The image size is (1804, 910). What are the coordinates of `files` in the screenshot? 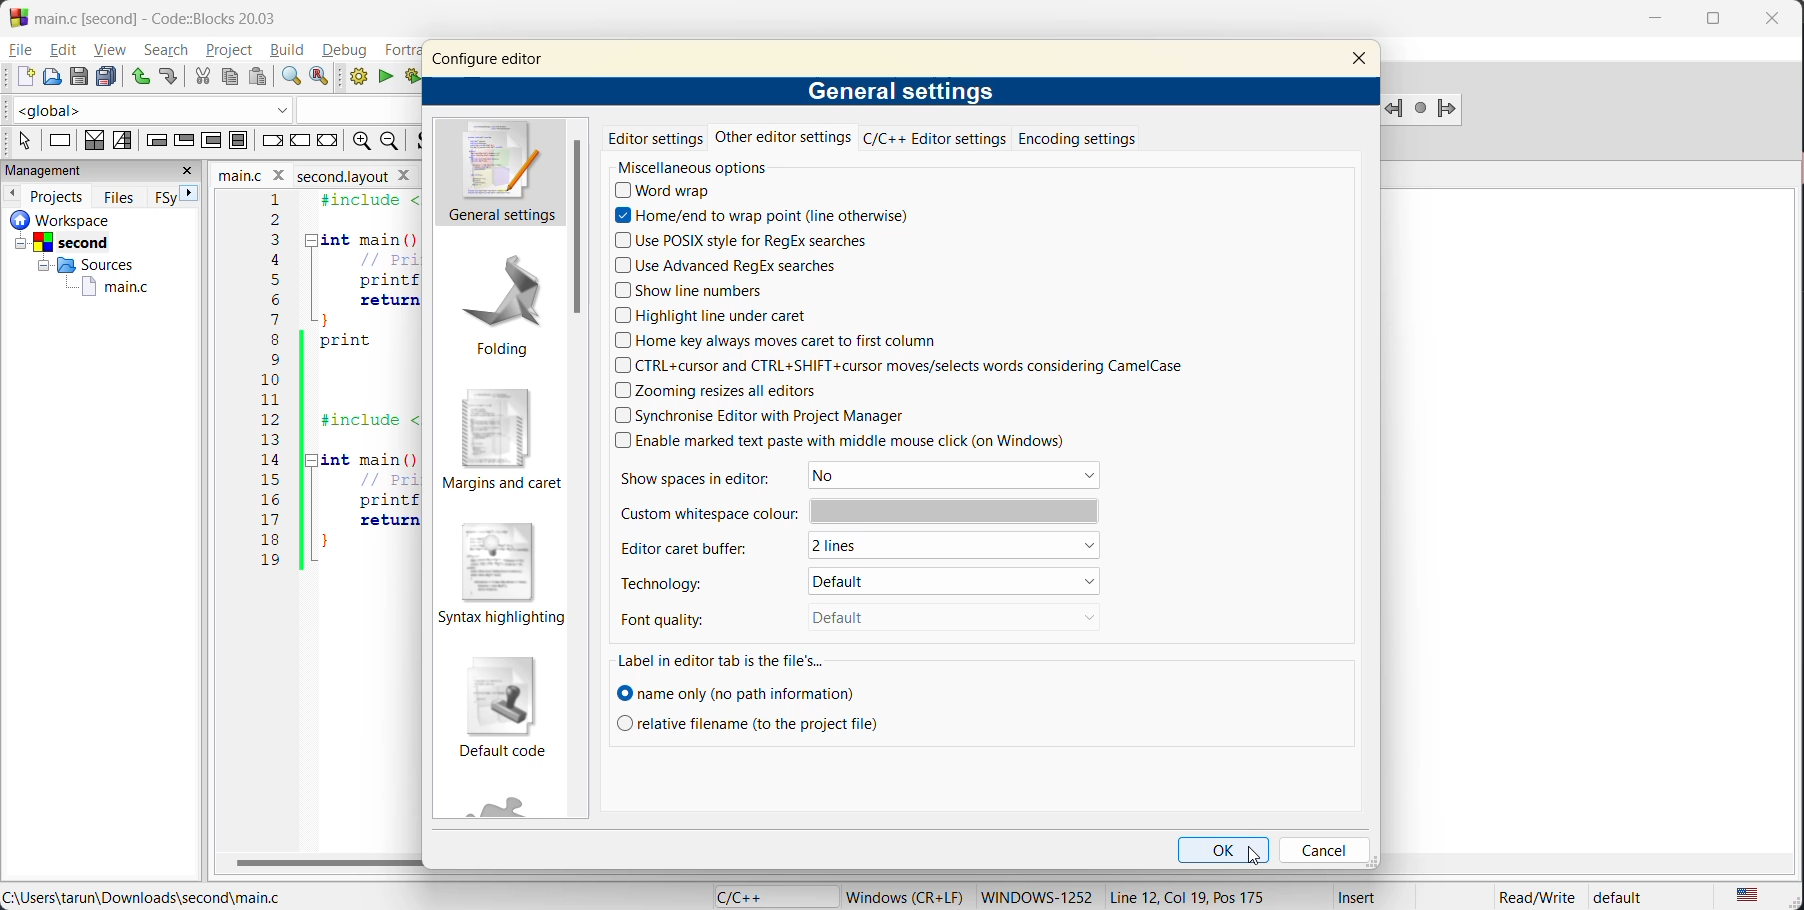 It's located at (116, 196).